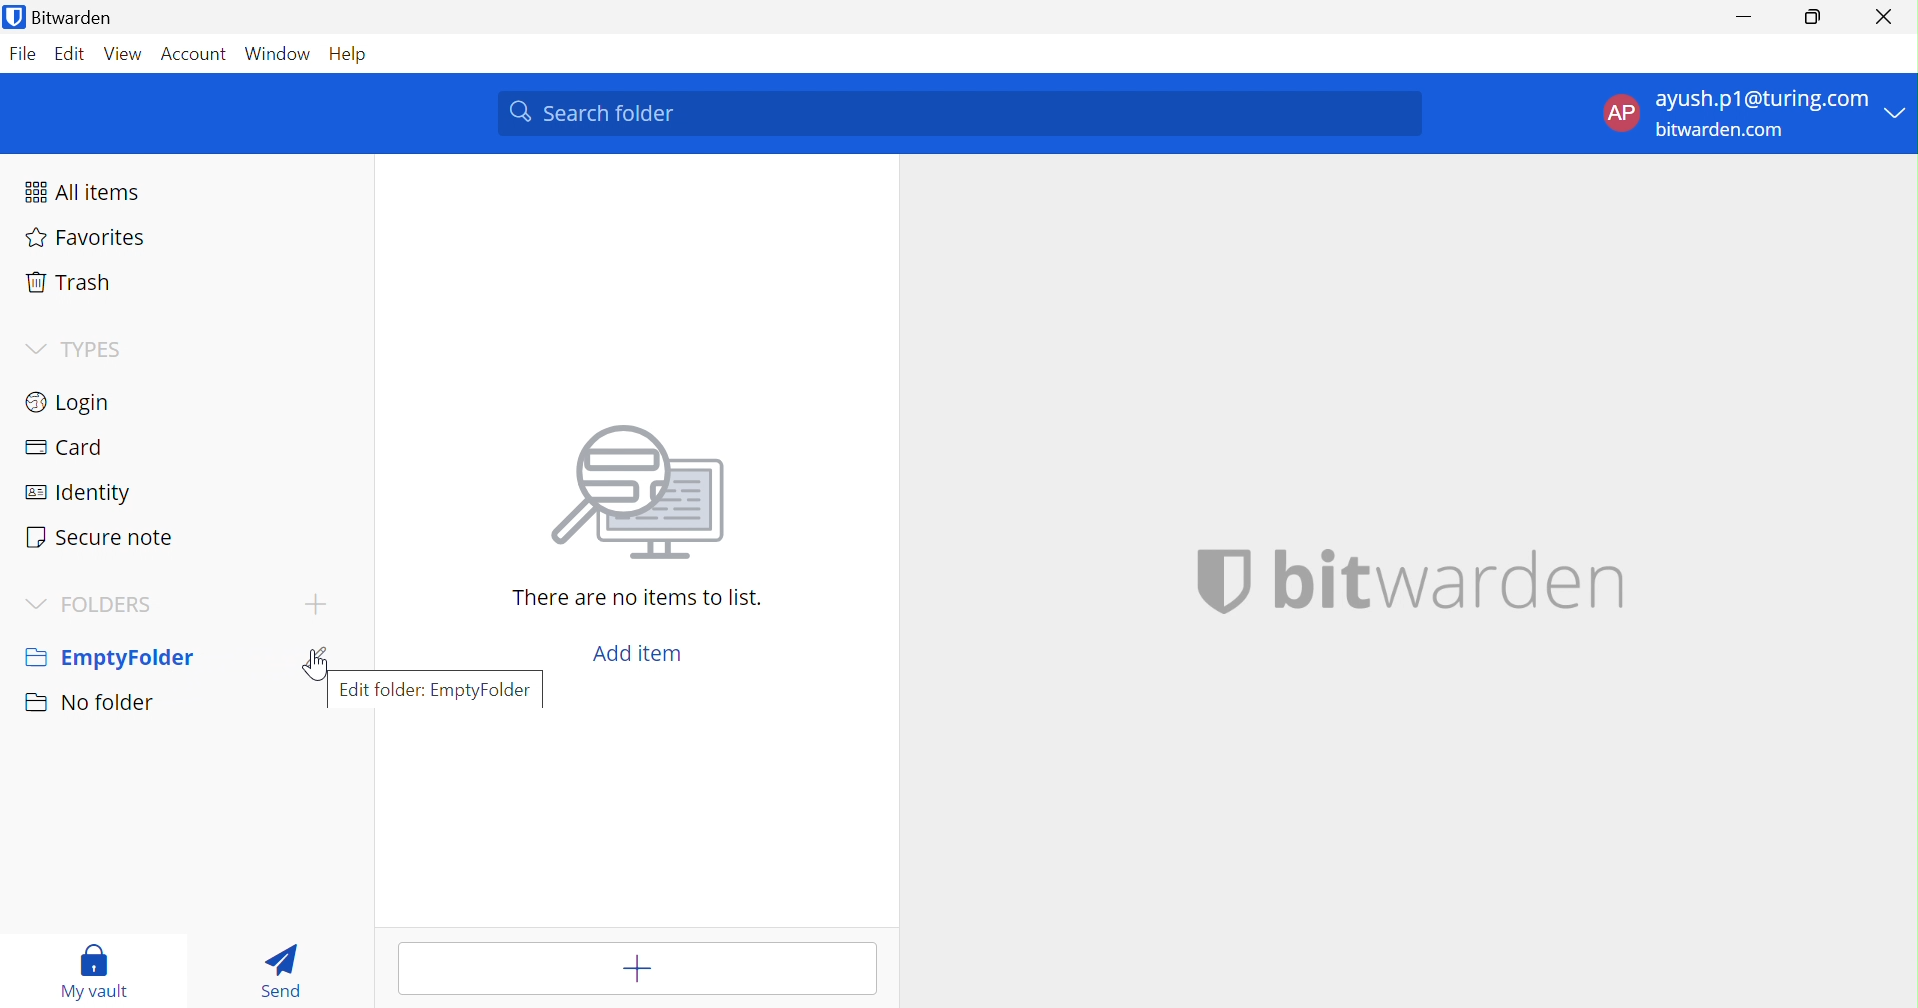  Describe the element at coordinates (1814, 14) in the screenshot. I see `Restore Down` at that location.